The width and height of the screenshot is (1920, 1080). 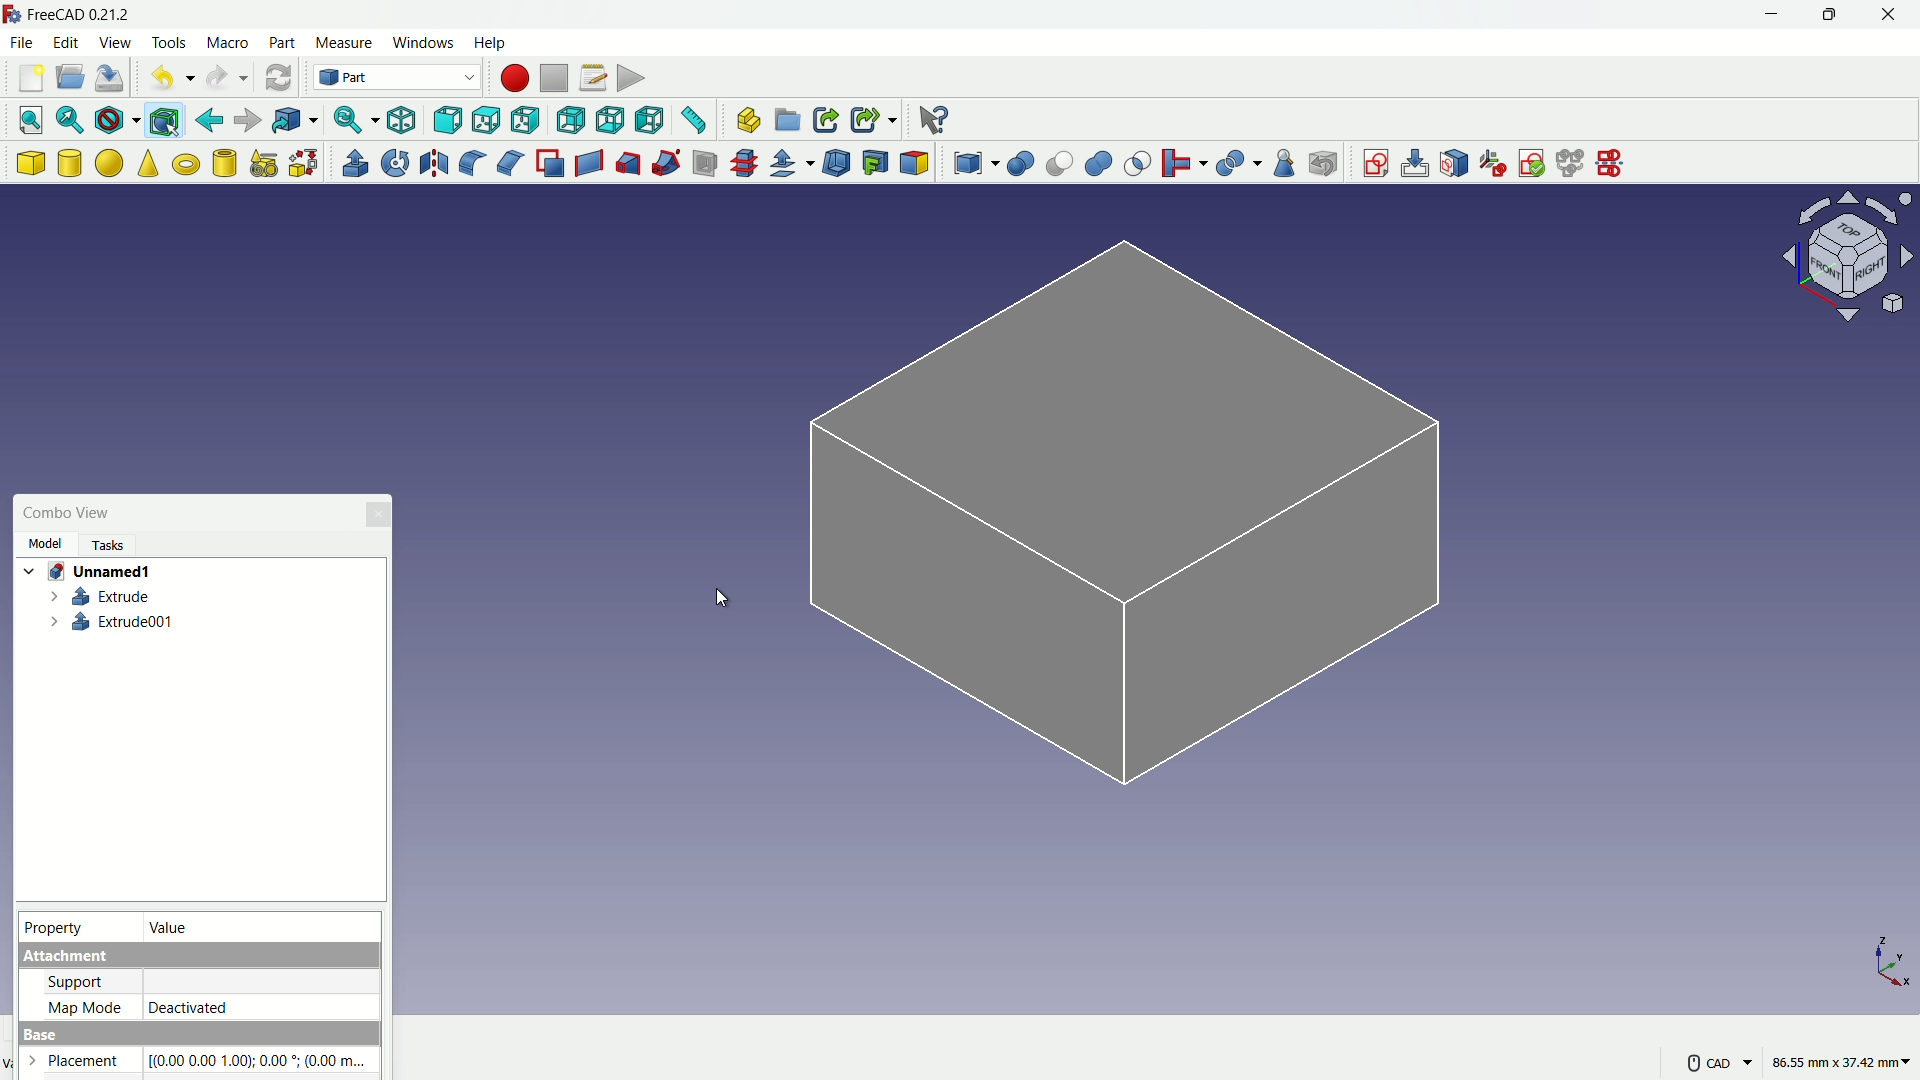 I want to click on front view, so click(x=447, y=119).